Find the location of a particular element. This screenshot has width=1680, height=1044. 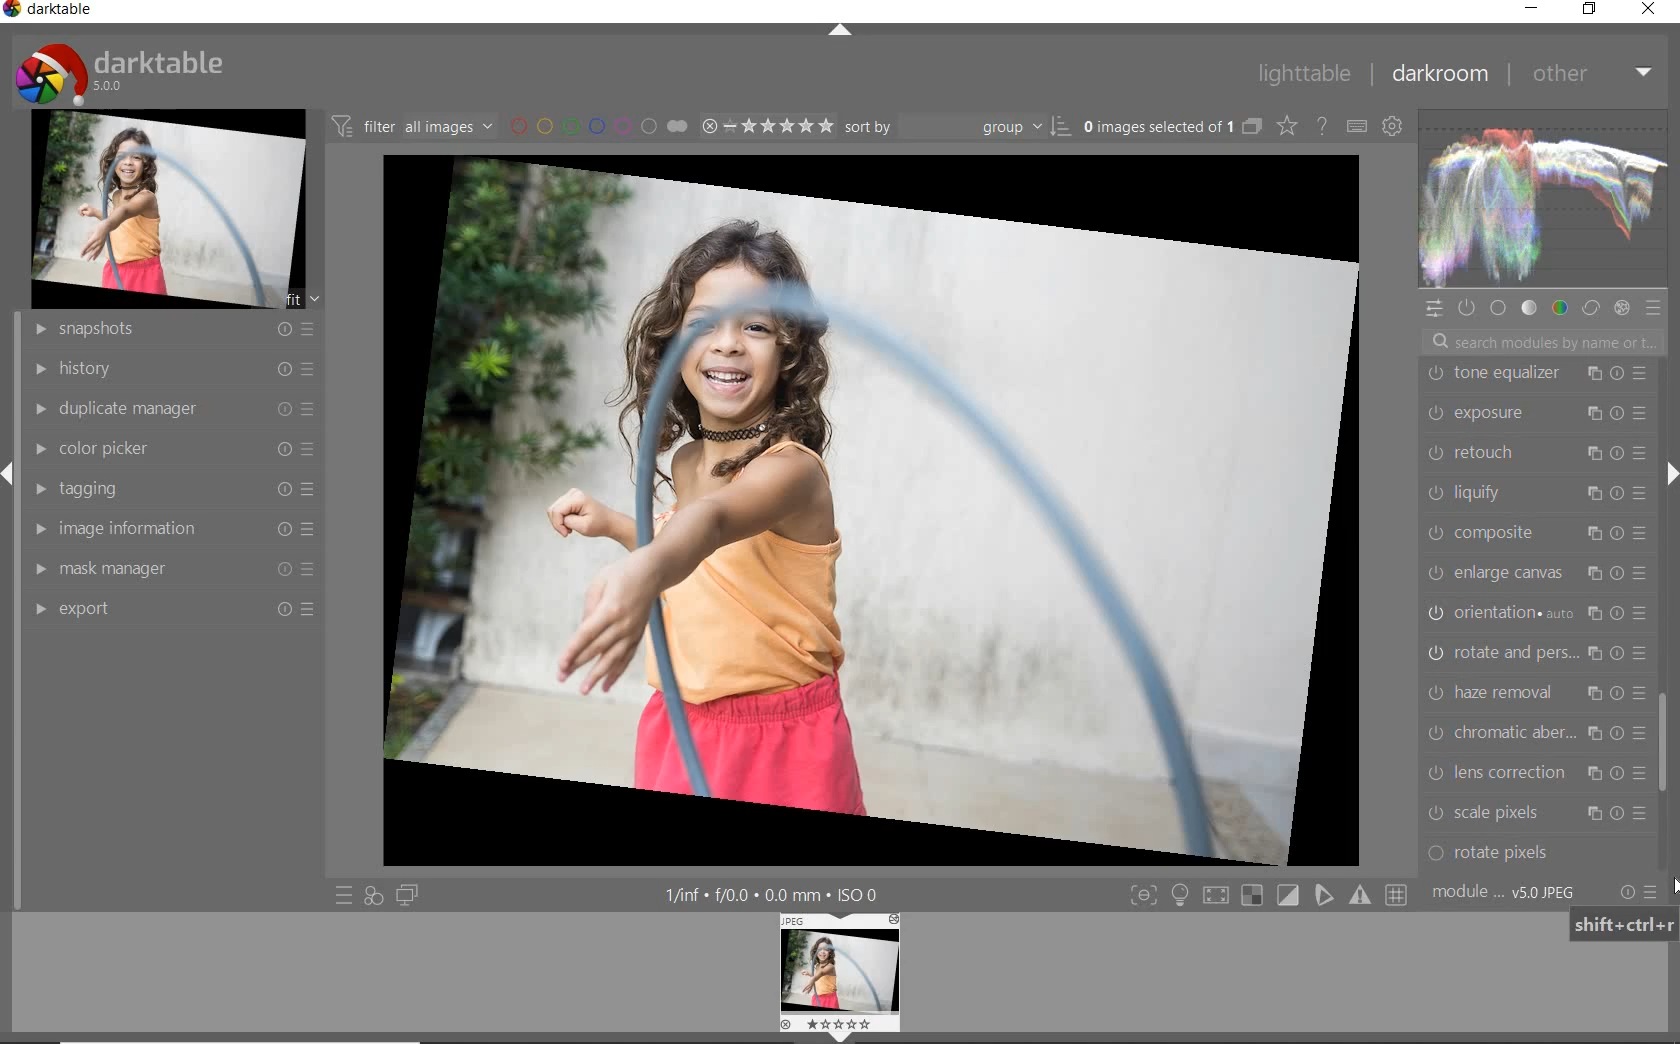

scrollbar is located at coordinates (1662, 741).